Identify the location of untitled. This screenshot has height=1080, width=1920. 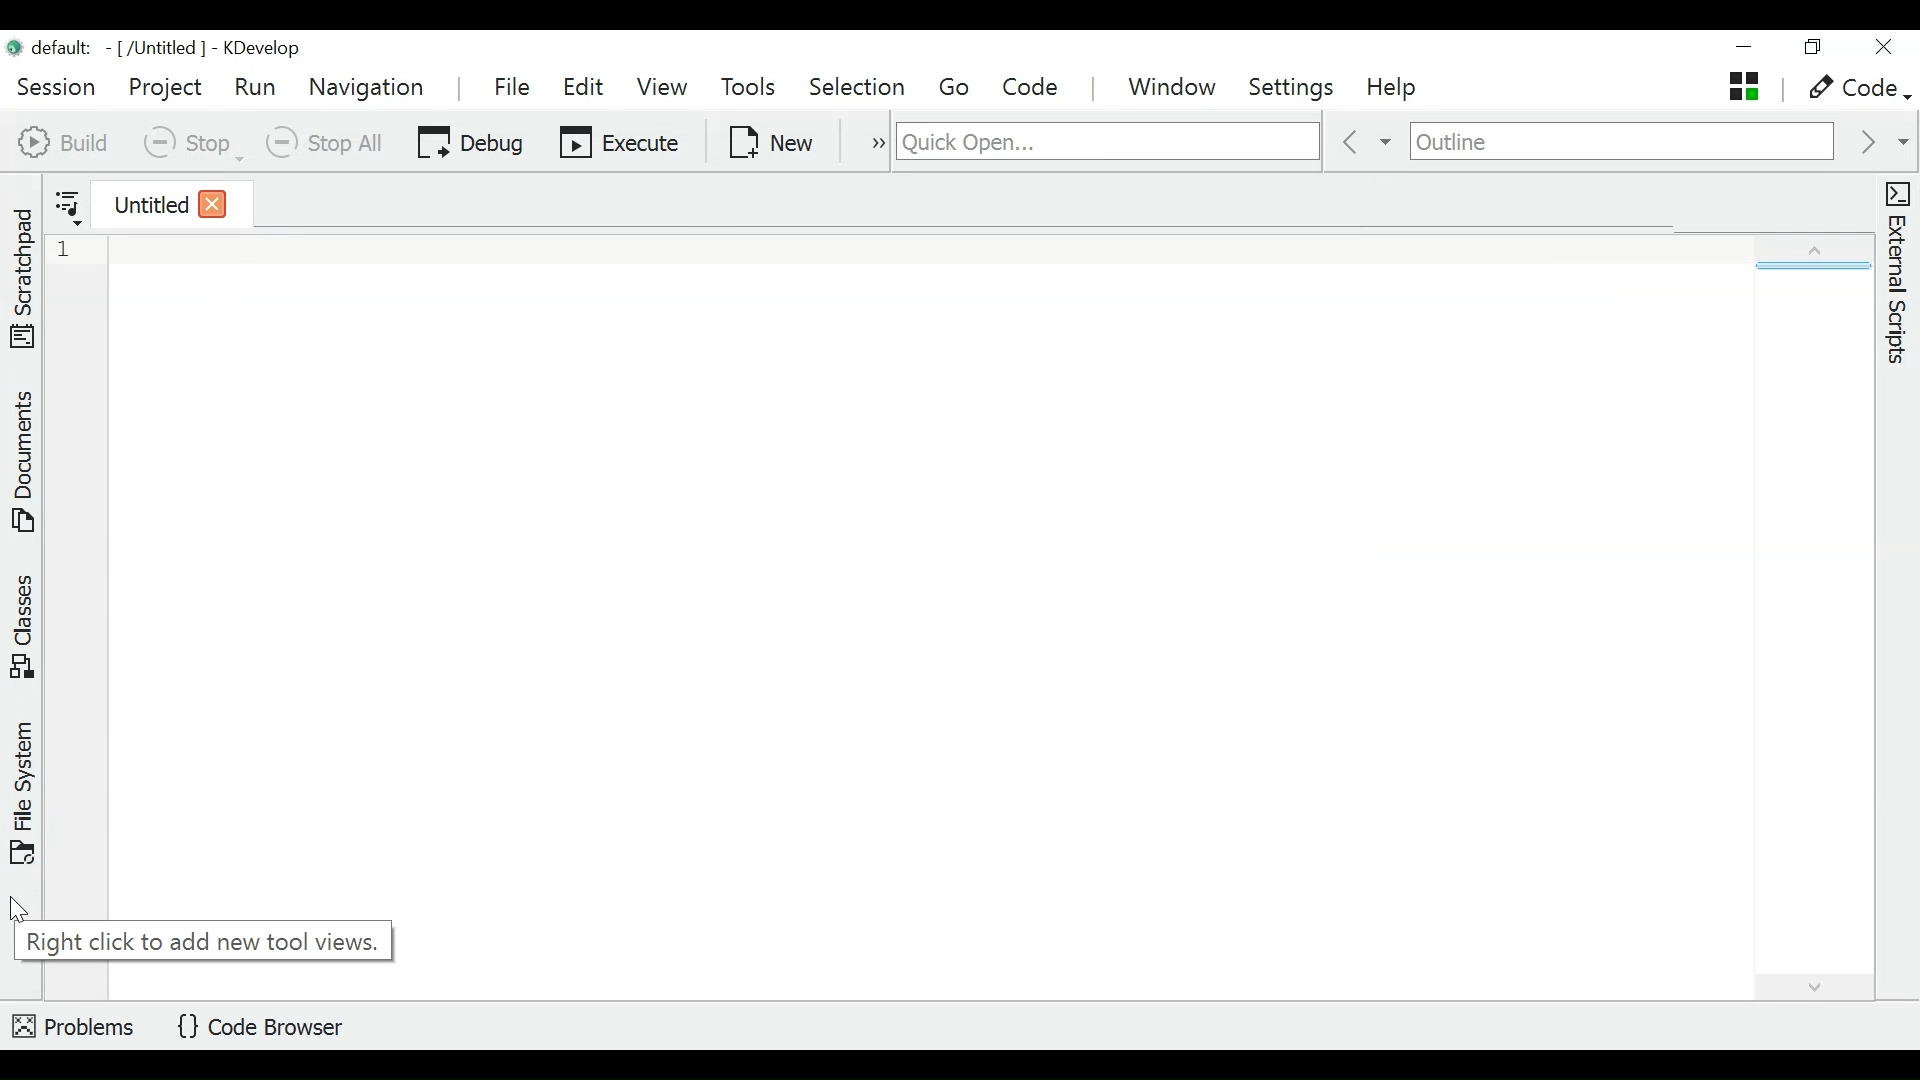
(1744, 86).